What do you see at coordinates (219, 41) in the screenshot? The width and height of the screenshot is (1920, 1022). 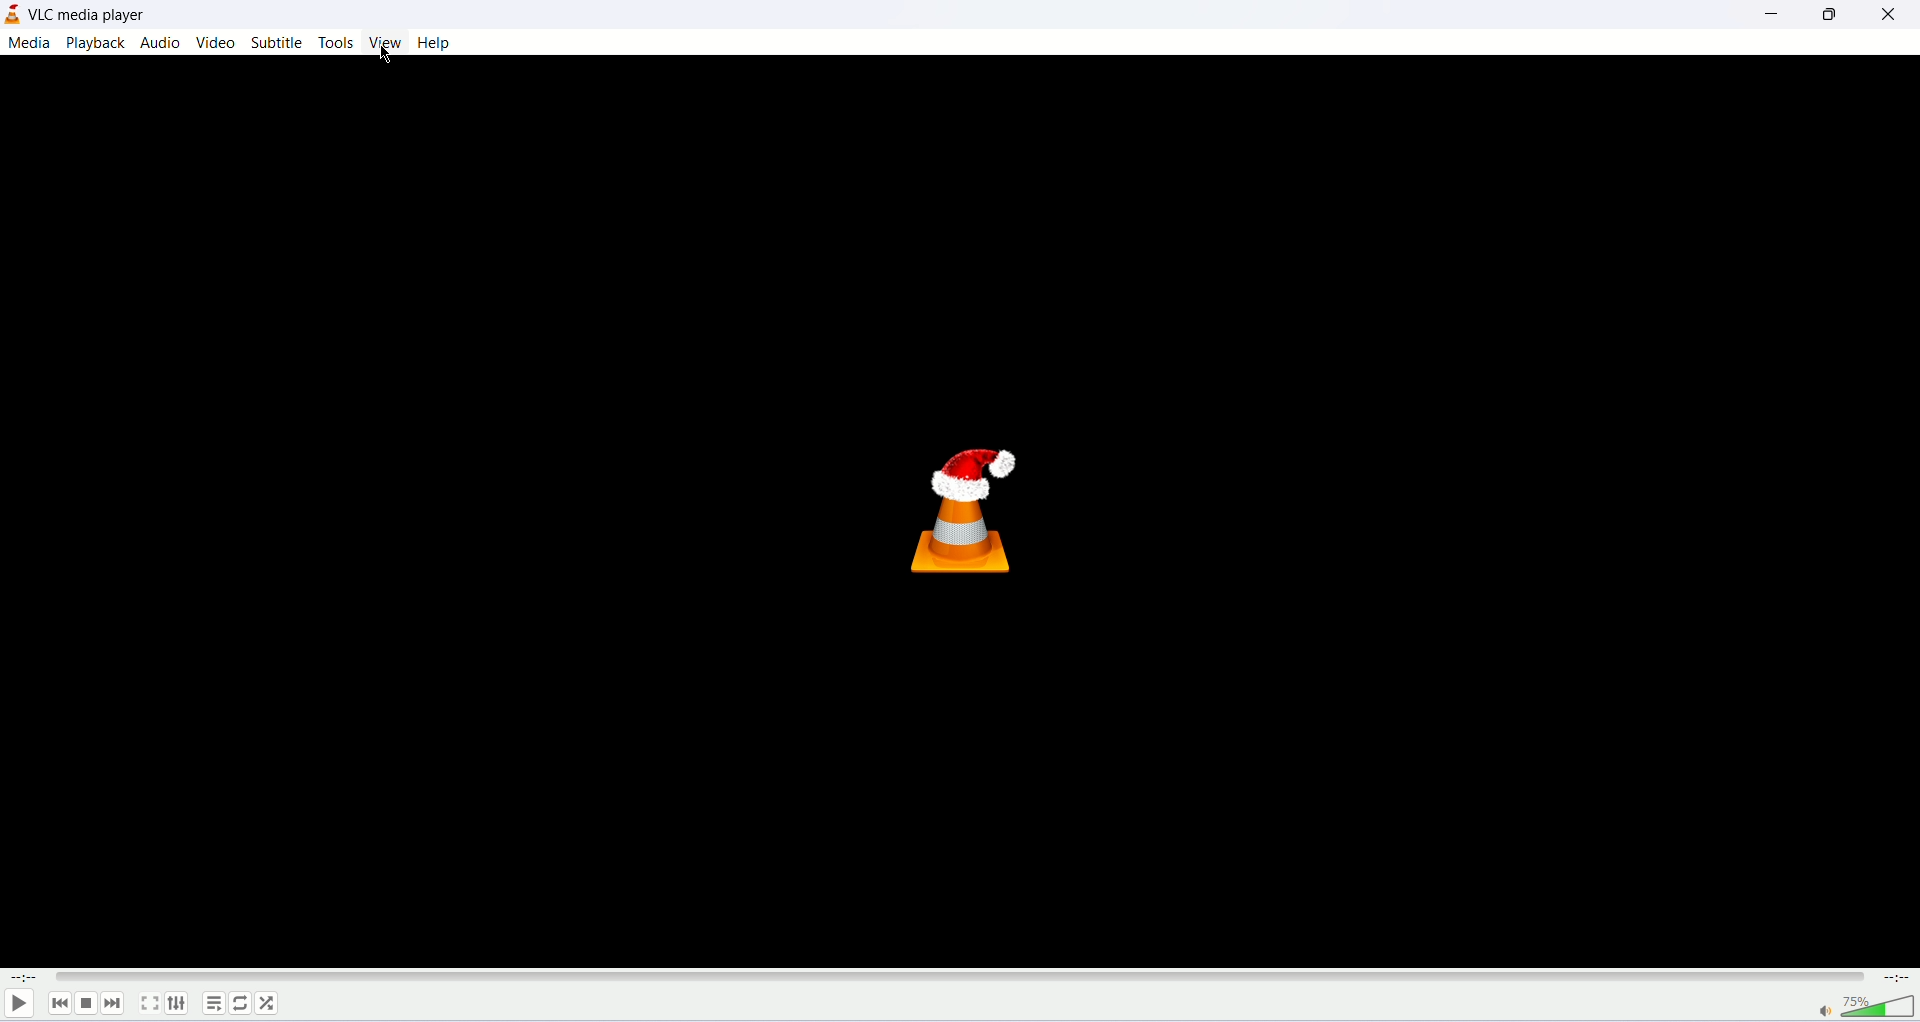 I see `video` at bounding box center [219, 41].